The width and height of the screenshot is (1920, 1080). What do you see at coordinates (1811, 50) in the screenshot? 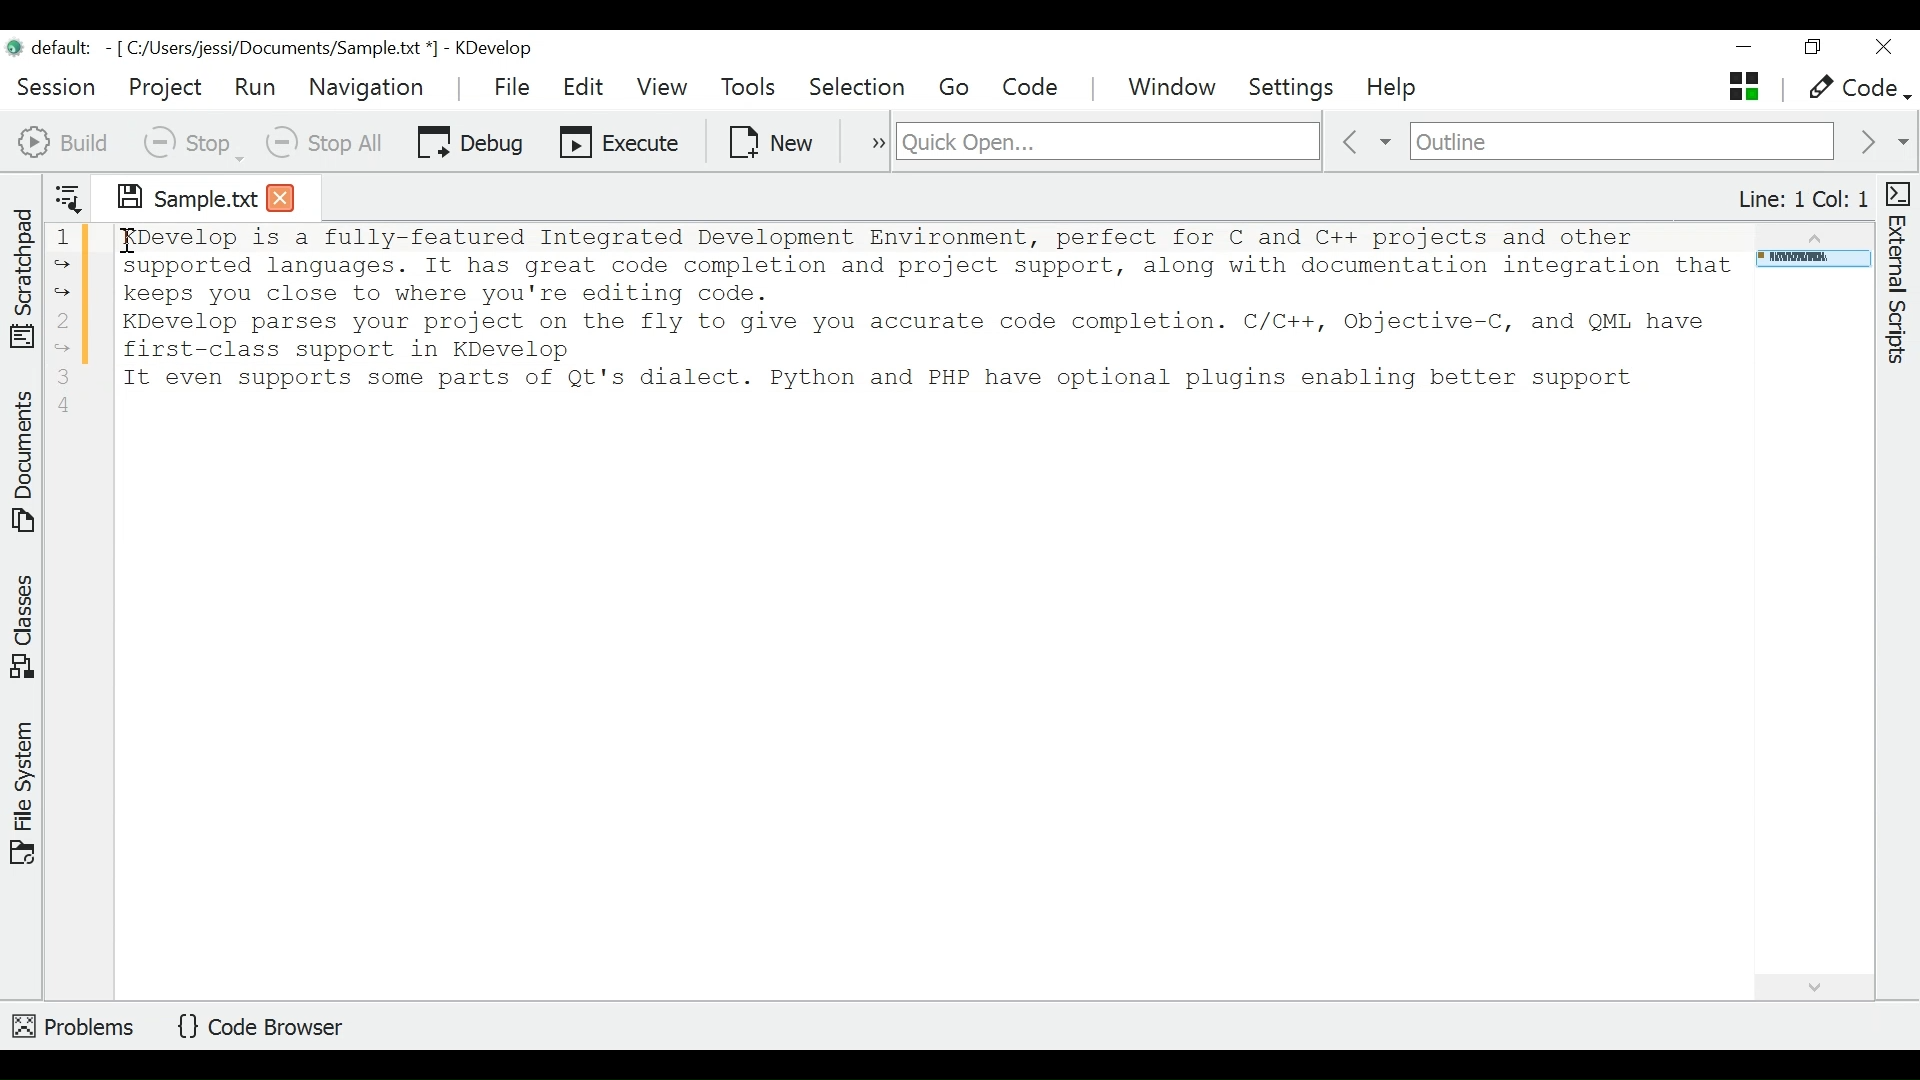
I see `Restore` at bounding box center [1811, 50].